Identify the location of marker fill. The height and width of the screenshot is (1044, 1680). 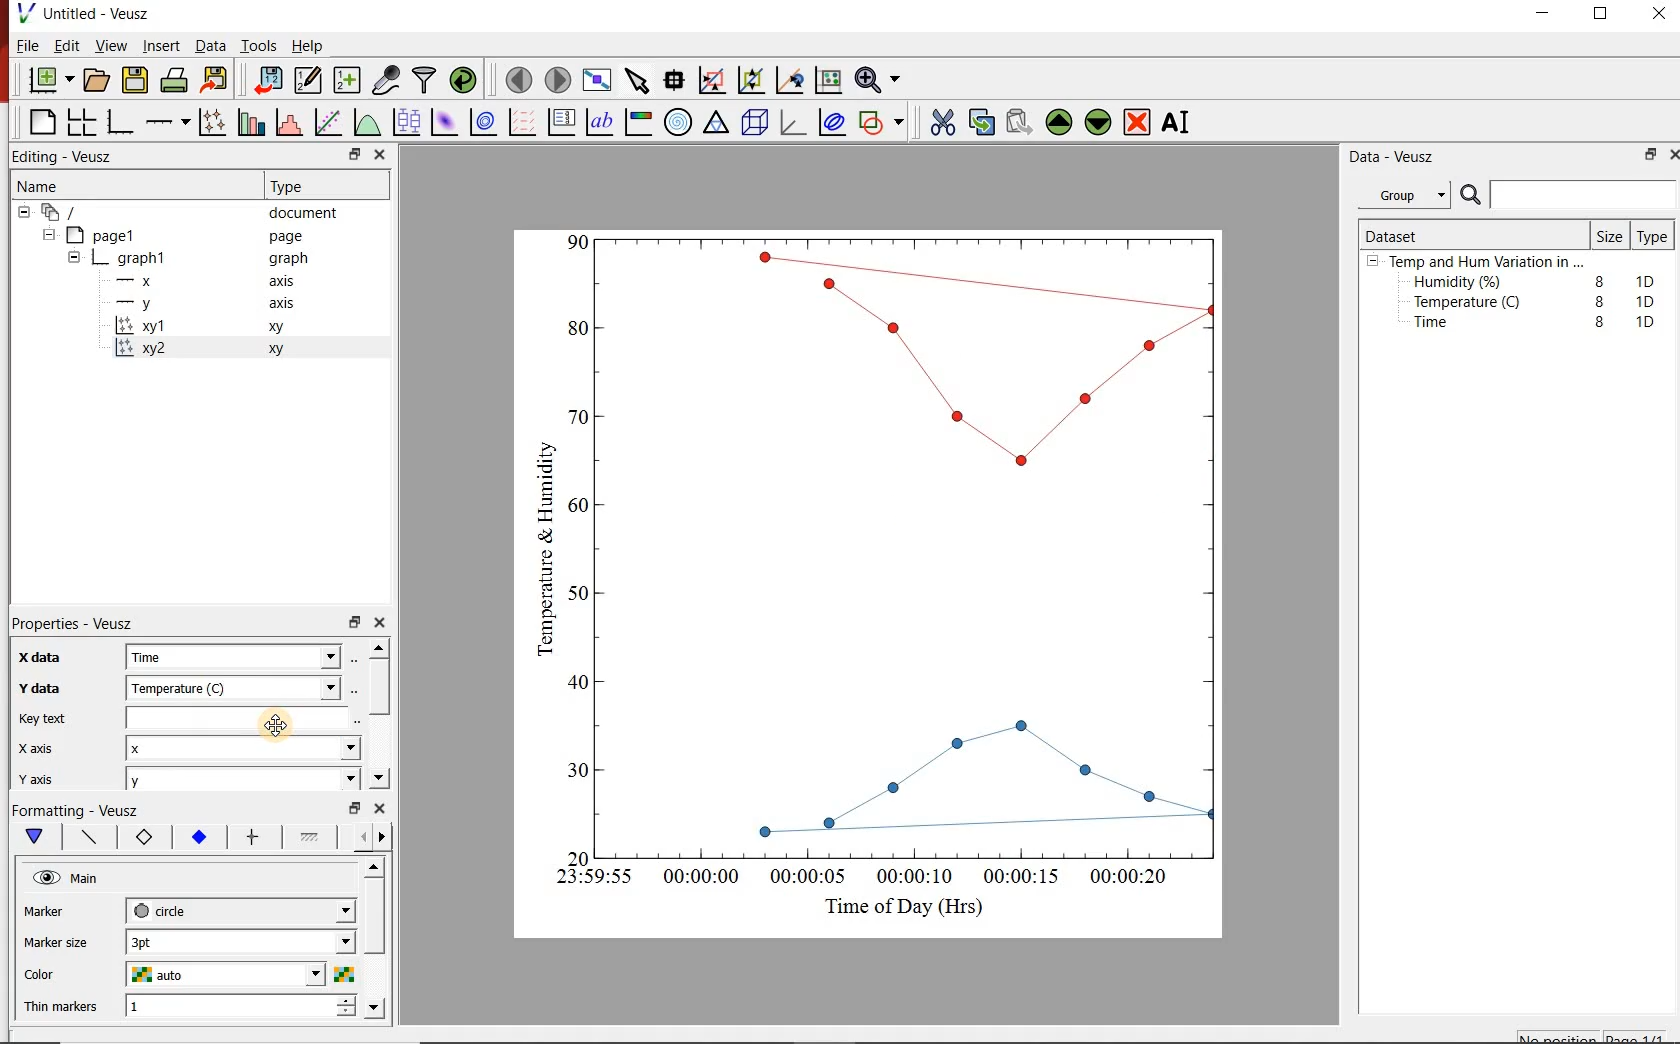
(198, 837).